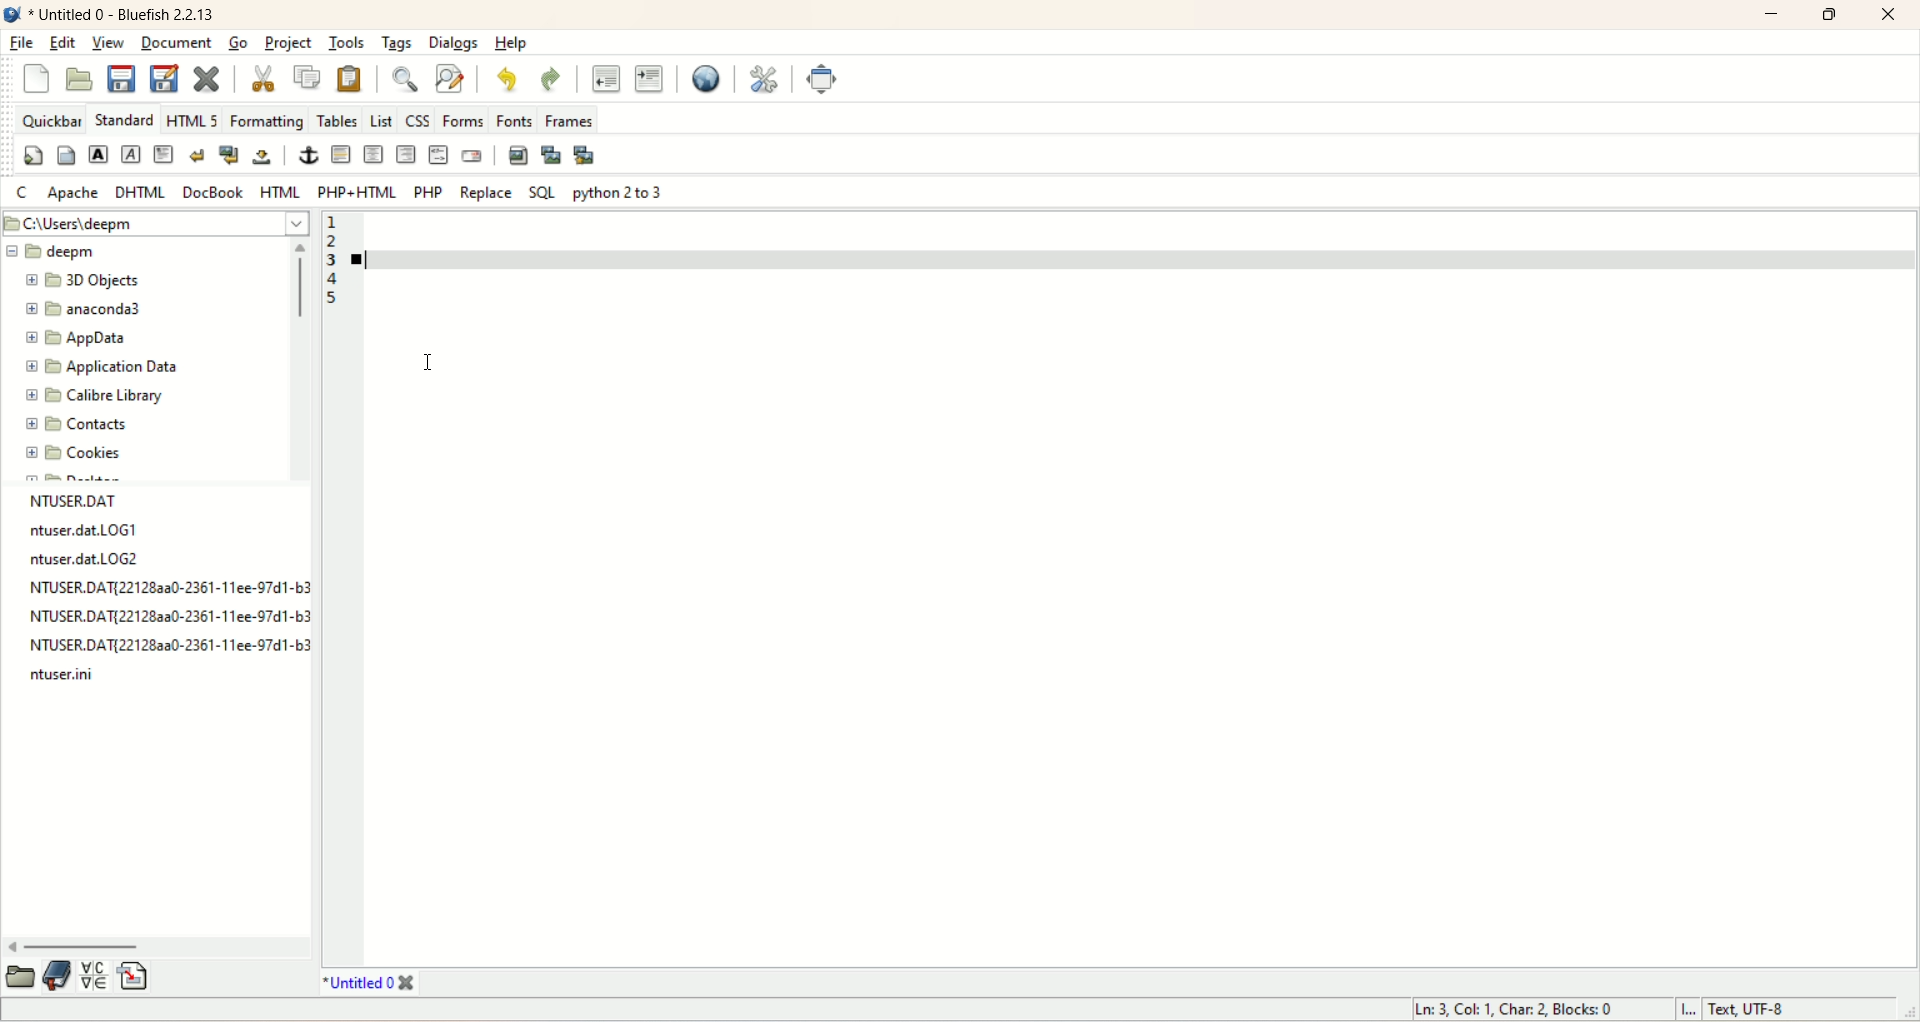  What do you see at coordinates (165, 154) in the screenshot?
I see `paragraph` at bounding box center [165, 154].